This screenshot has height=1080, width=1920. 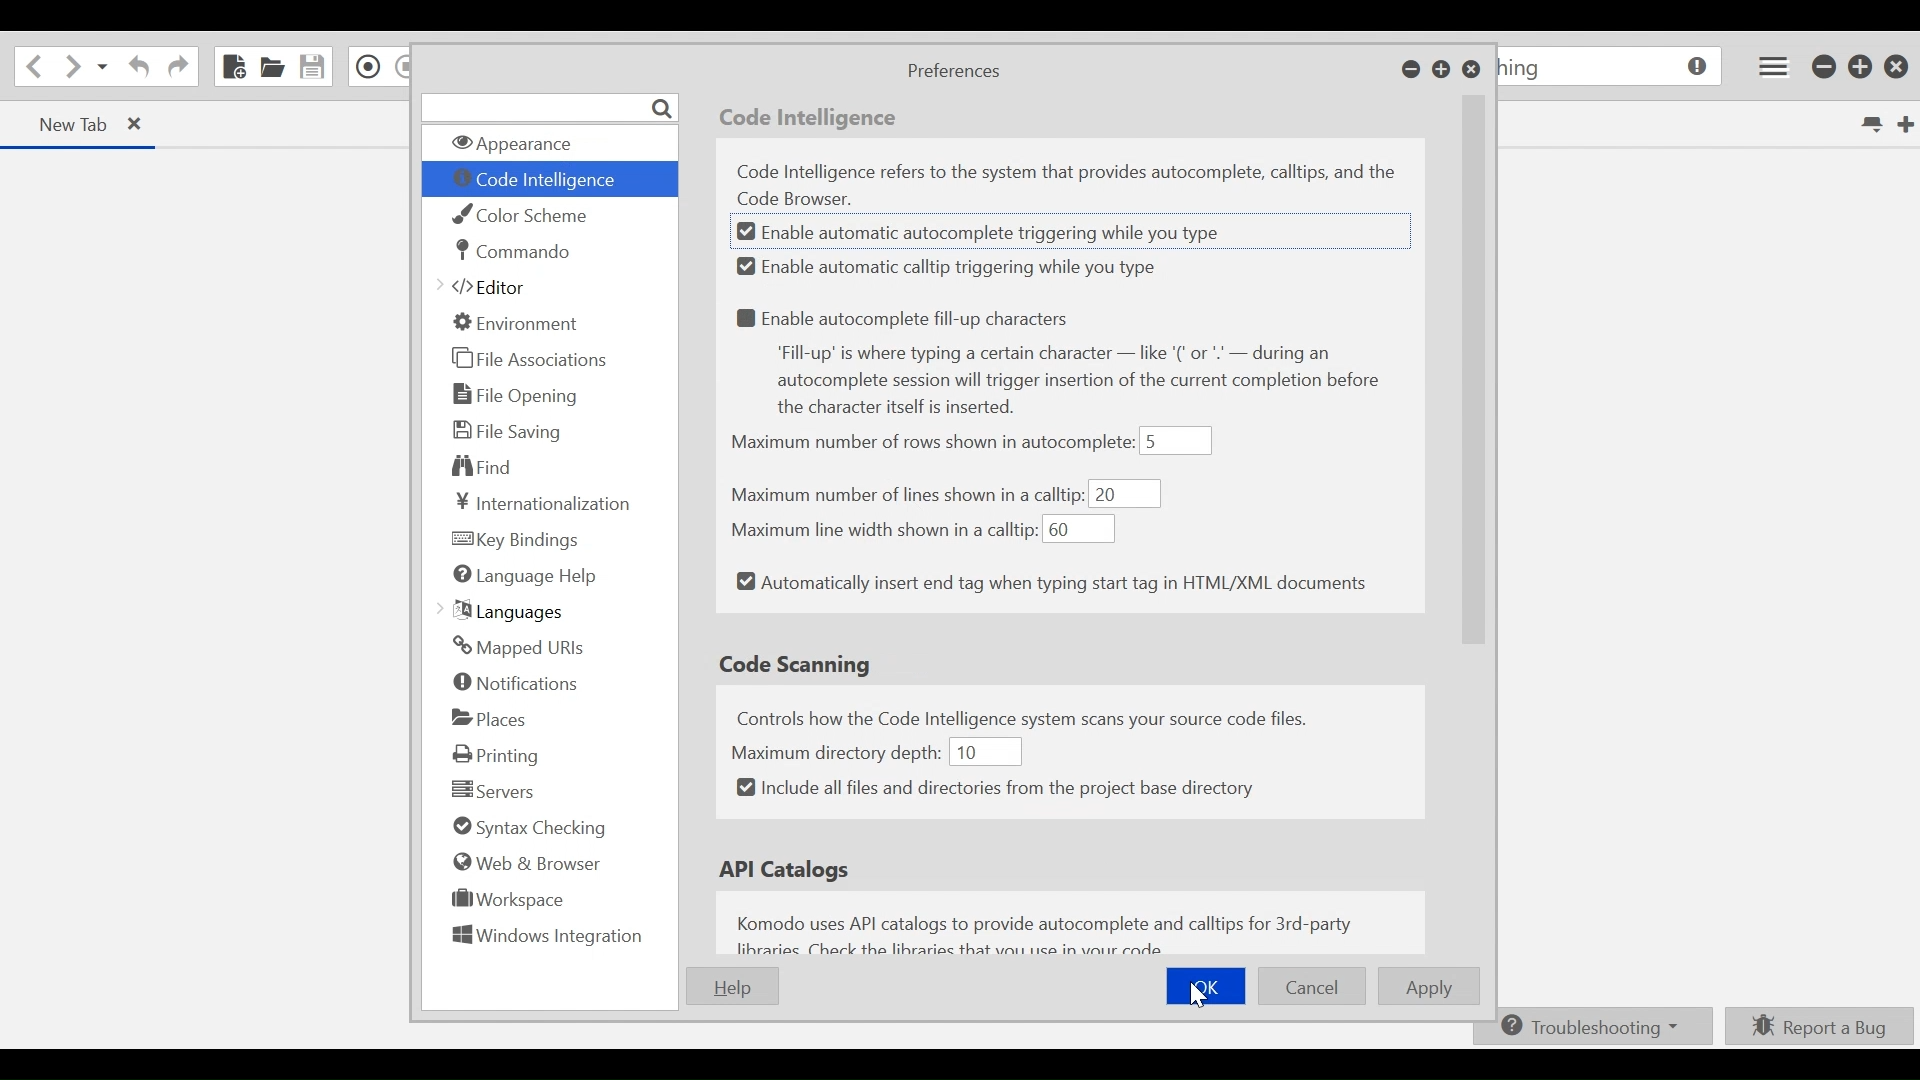 I want to click on Key Bindings, so click(x=517, y=539).